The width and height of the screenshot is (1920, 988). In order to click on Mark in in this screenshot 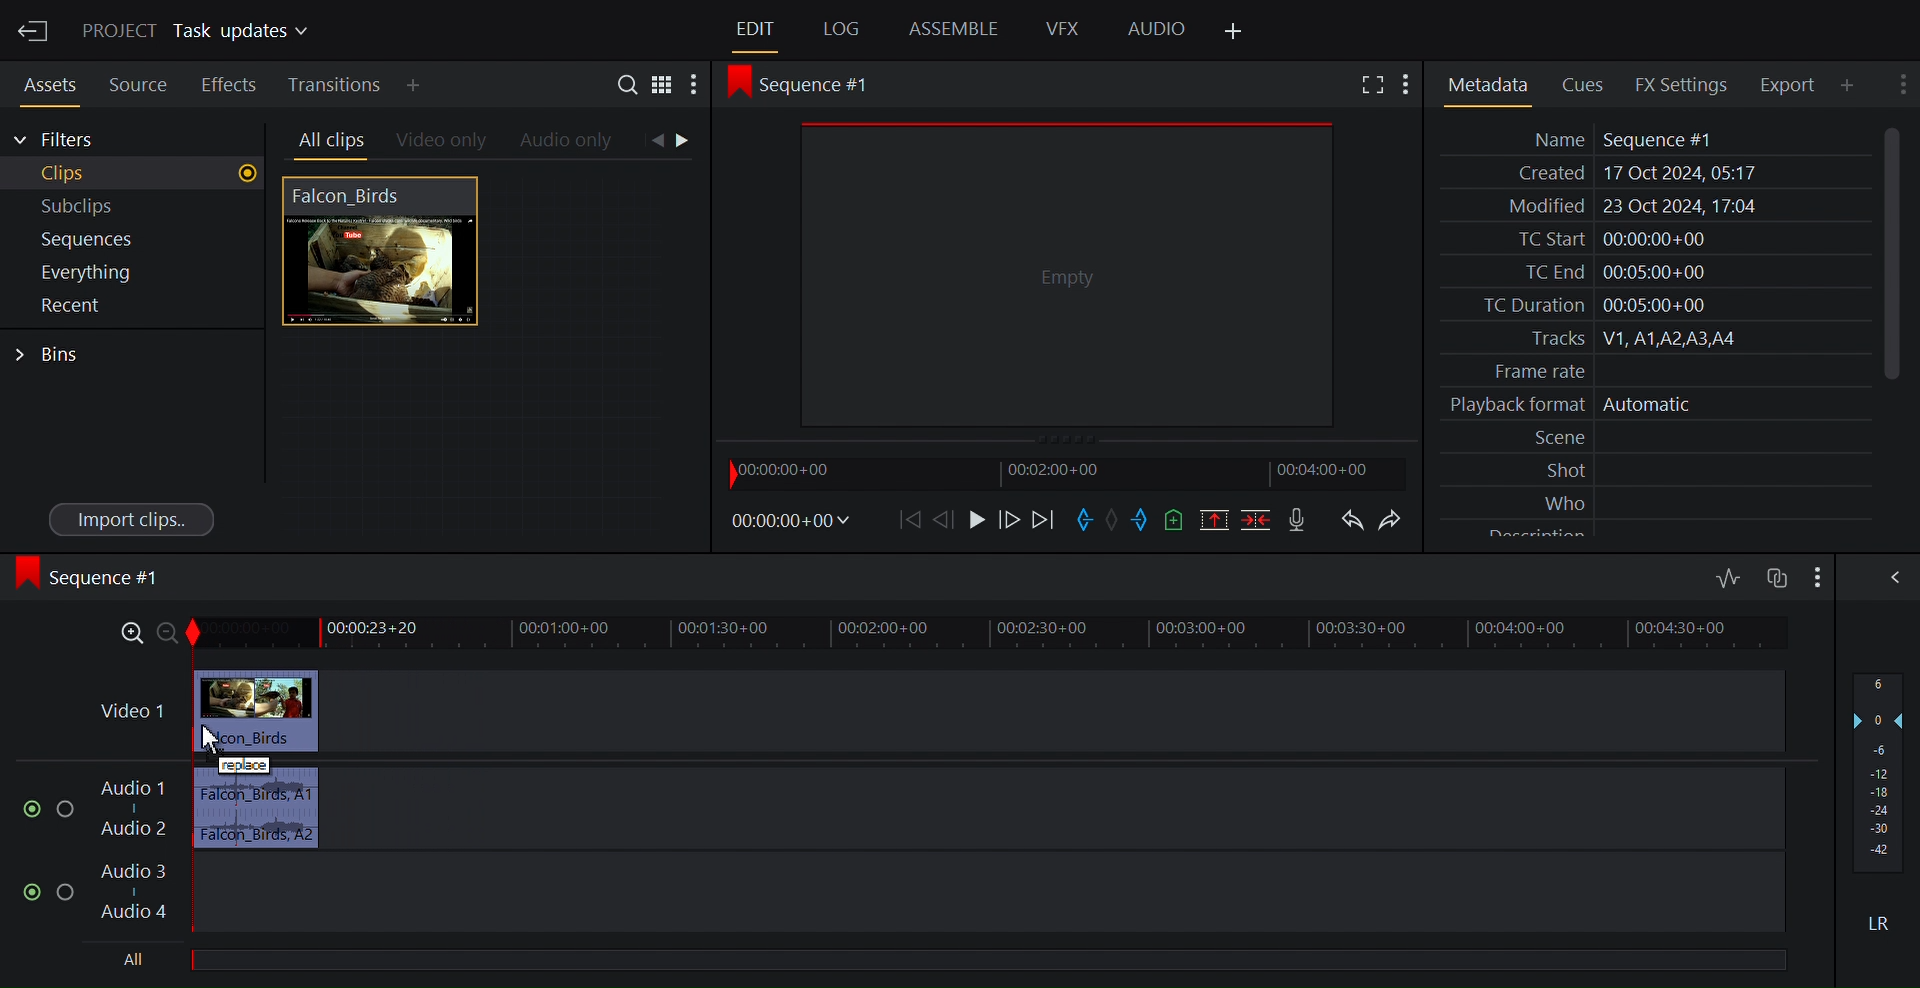, I will do `click(1084, 520)`.